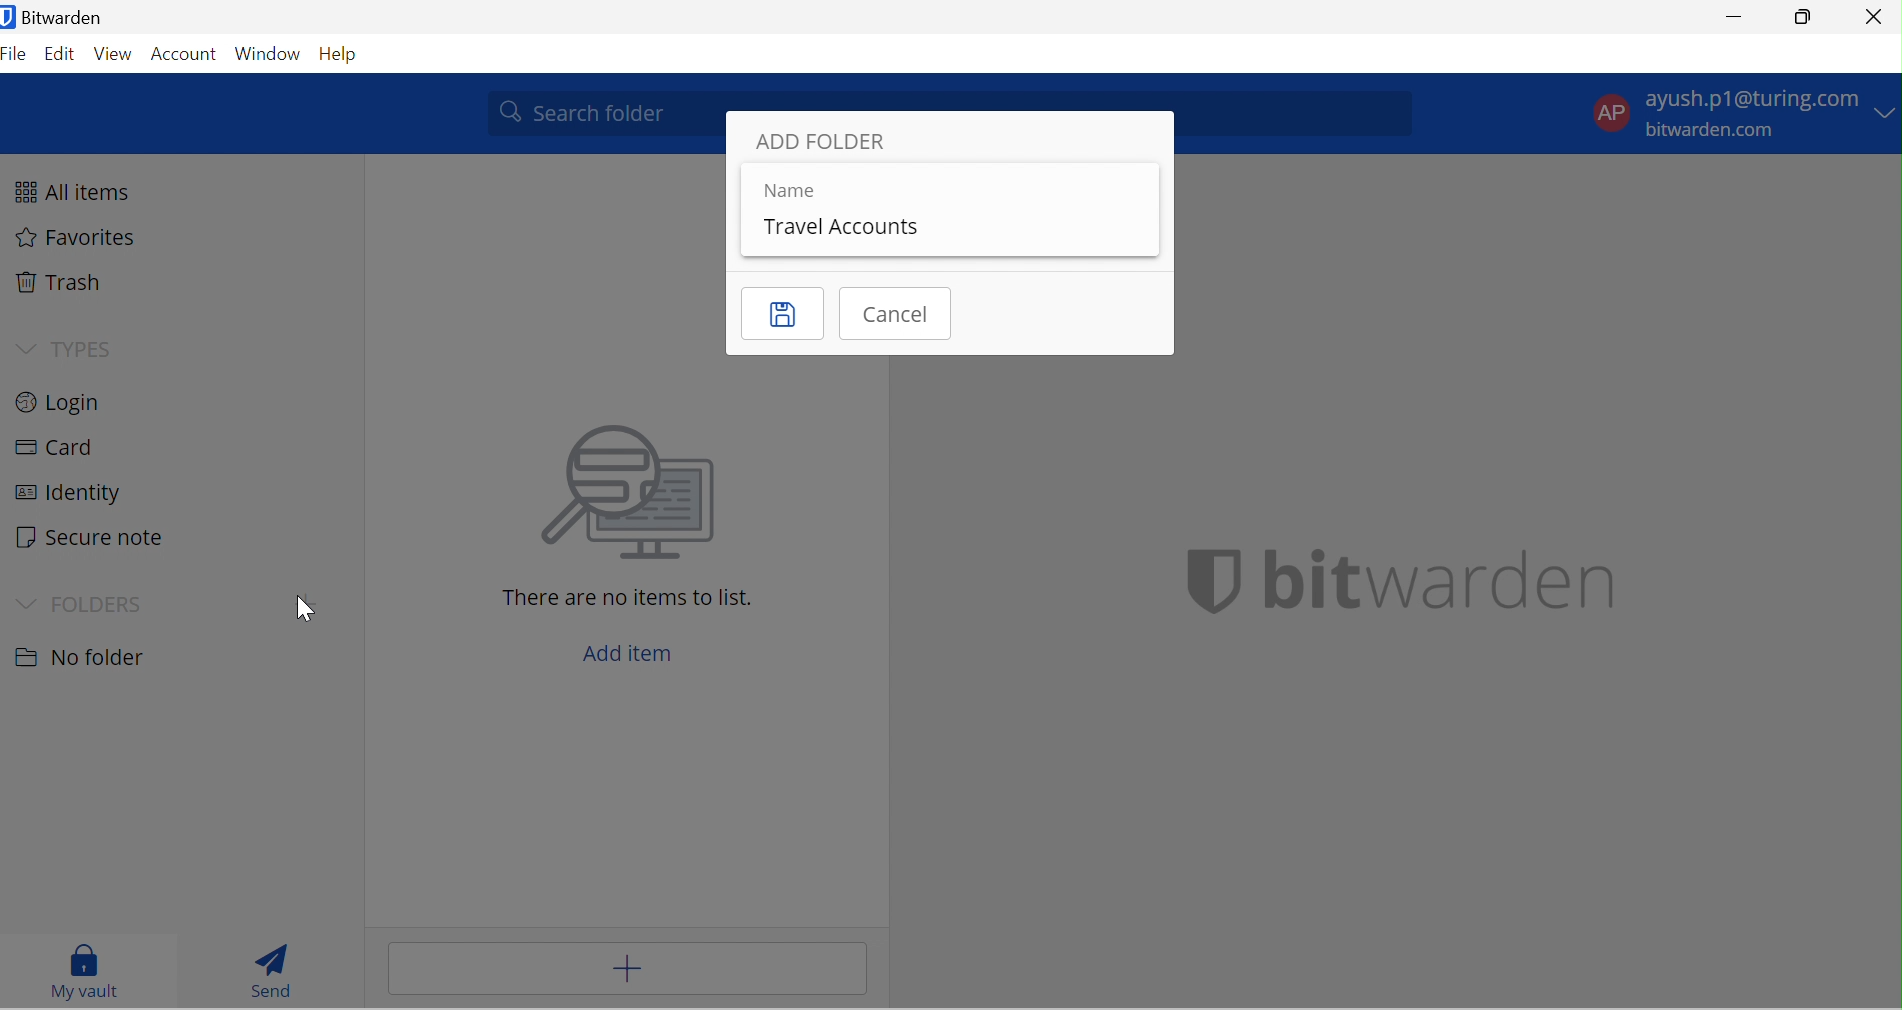 The width and height of the screenshot is (1902, 1010). What do you see at coordinates (1806, 16) in the screenshot?
I see `Restore Down` at bounding box center [1806, 16].